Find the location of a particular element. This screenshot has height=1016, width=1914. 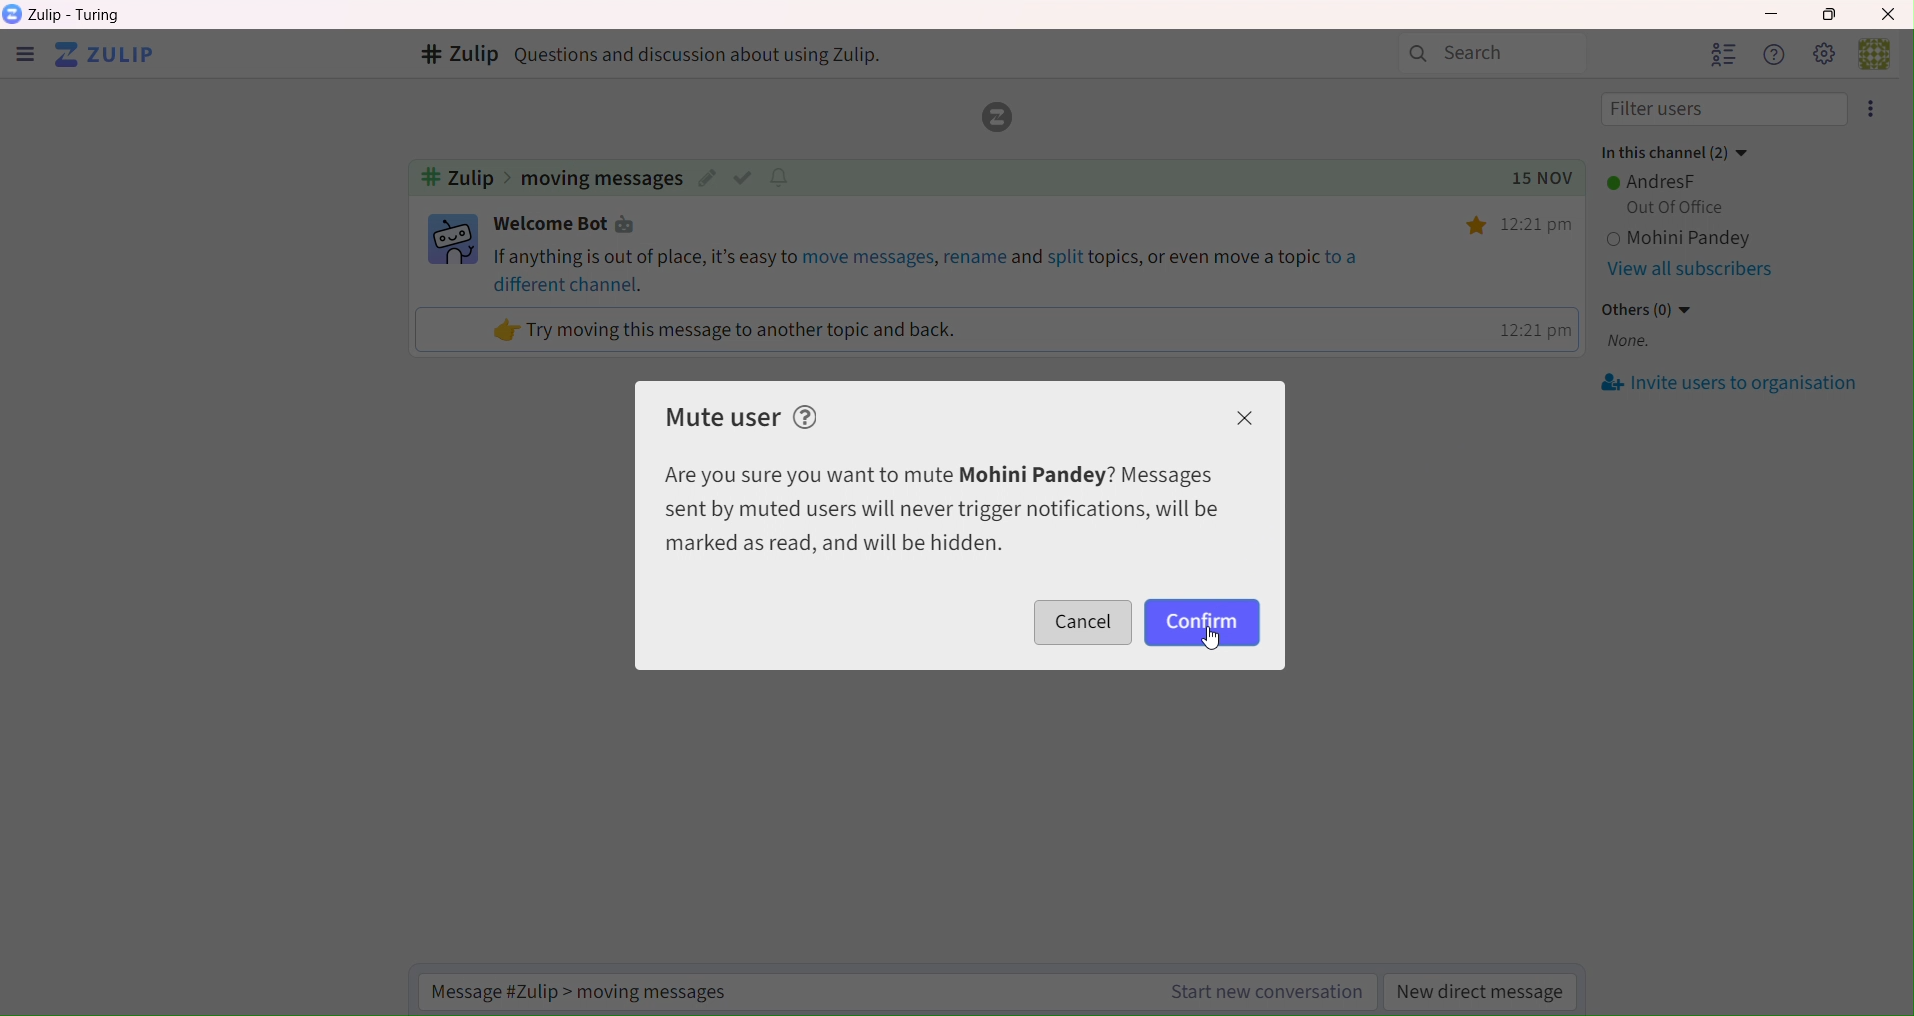

# Zulip > is located at coordinates (463, 179).